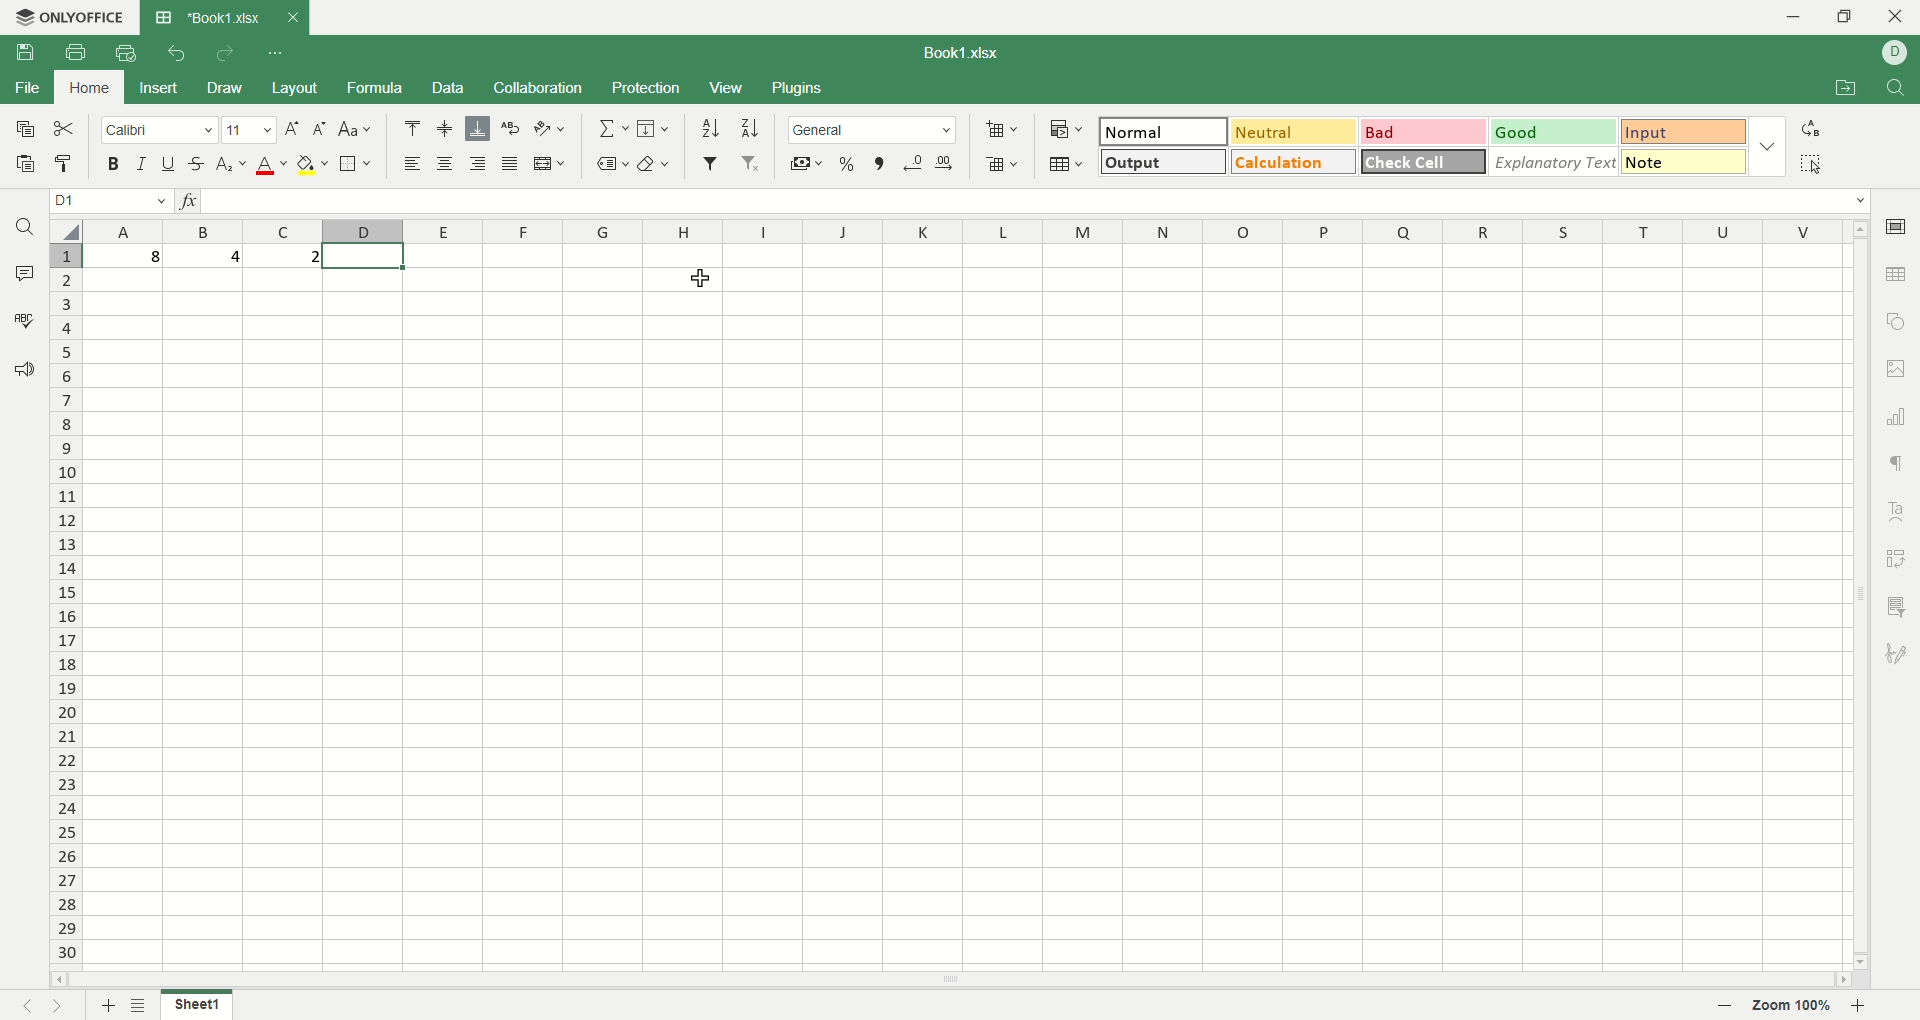  I want to click on style options, so click(1766, 145).